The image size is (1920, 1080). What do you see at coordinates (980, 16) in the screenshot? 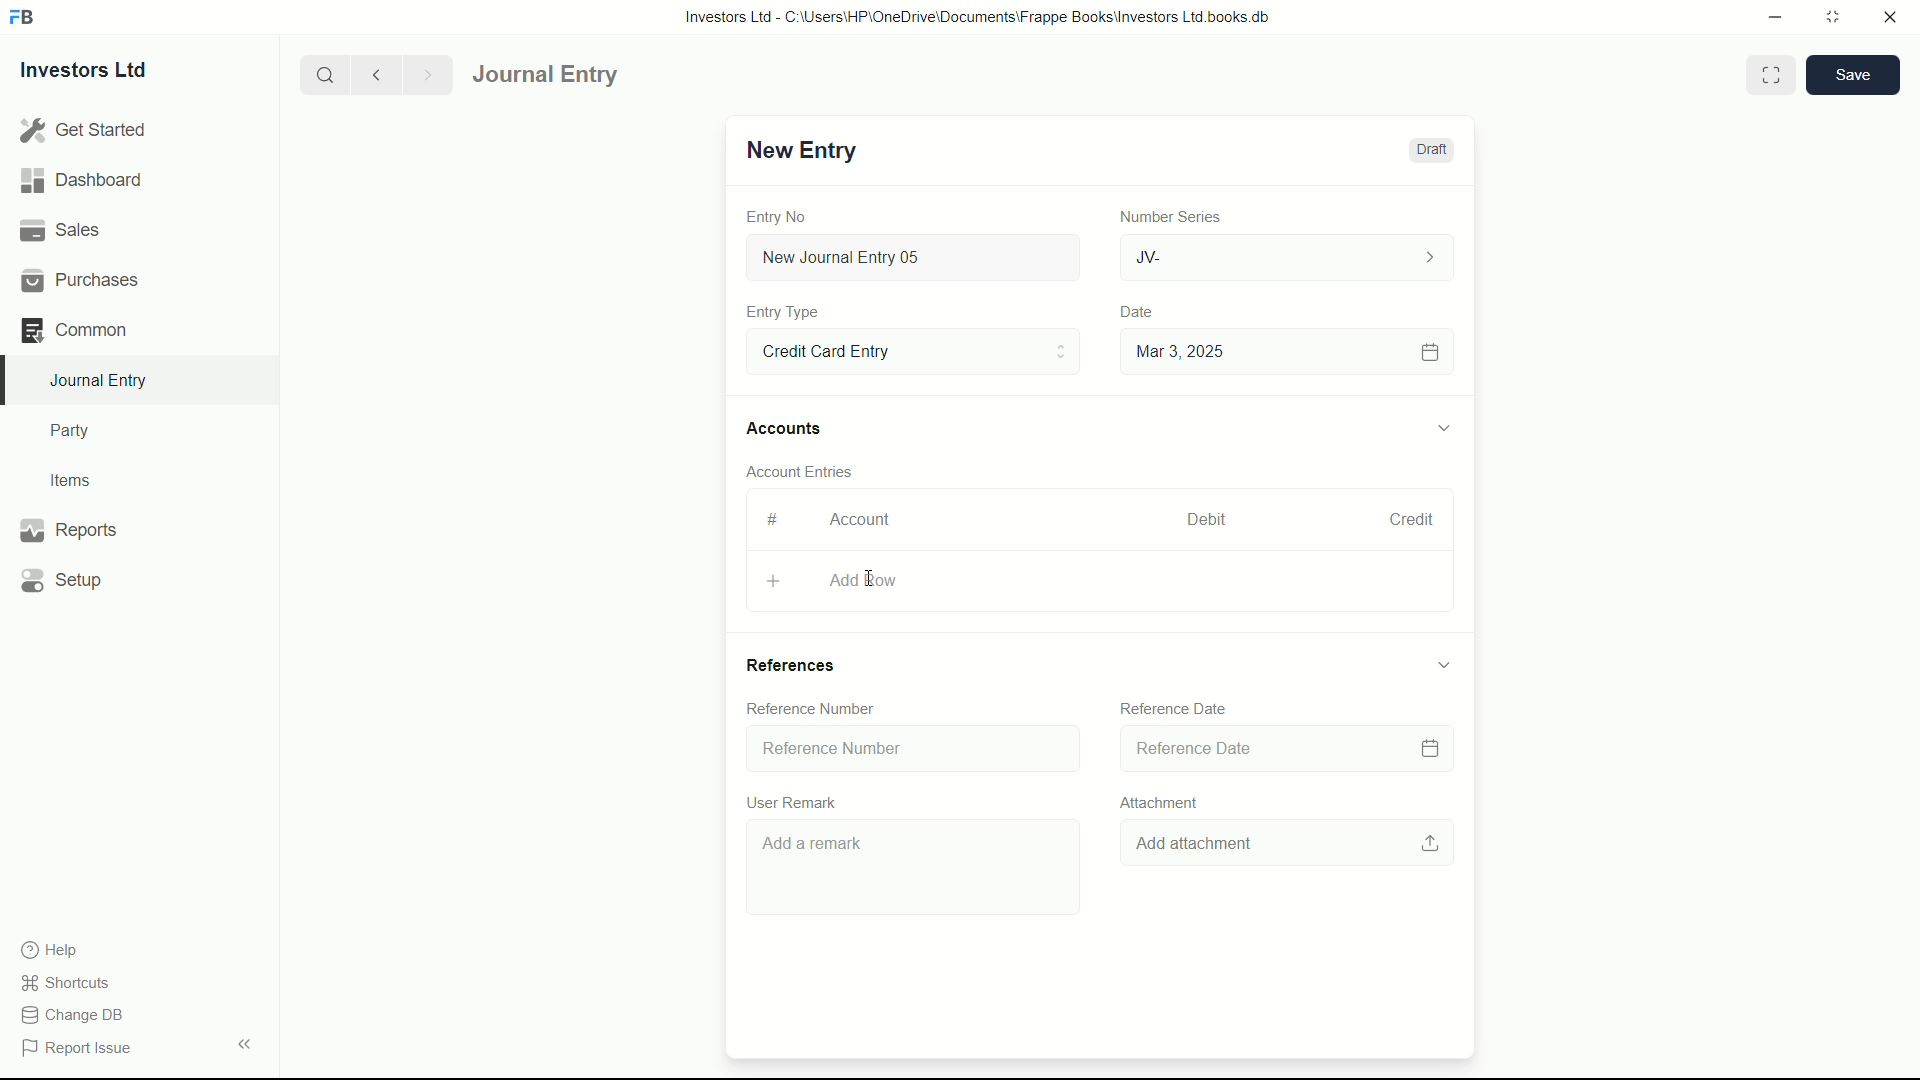
I see `Investors Ltd - C:\Users\HP\OneDrive\Documents\Frappe Books\Investors Ltd books.db` at bounding box center [980, 16].